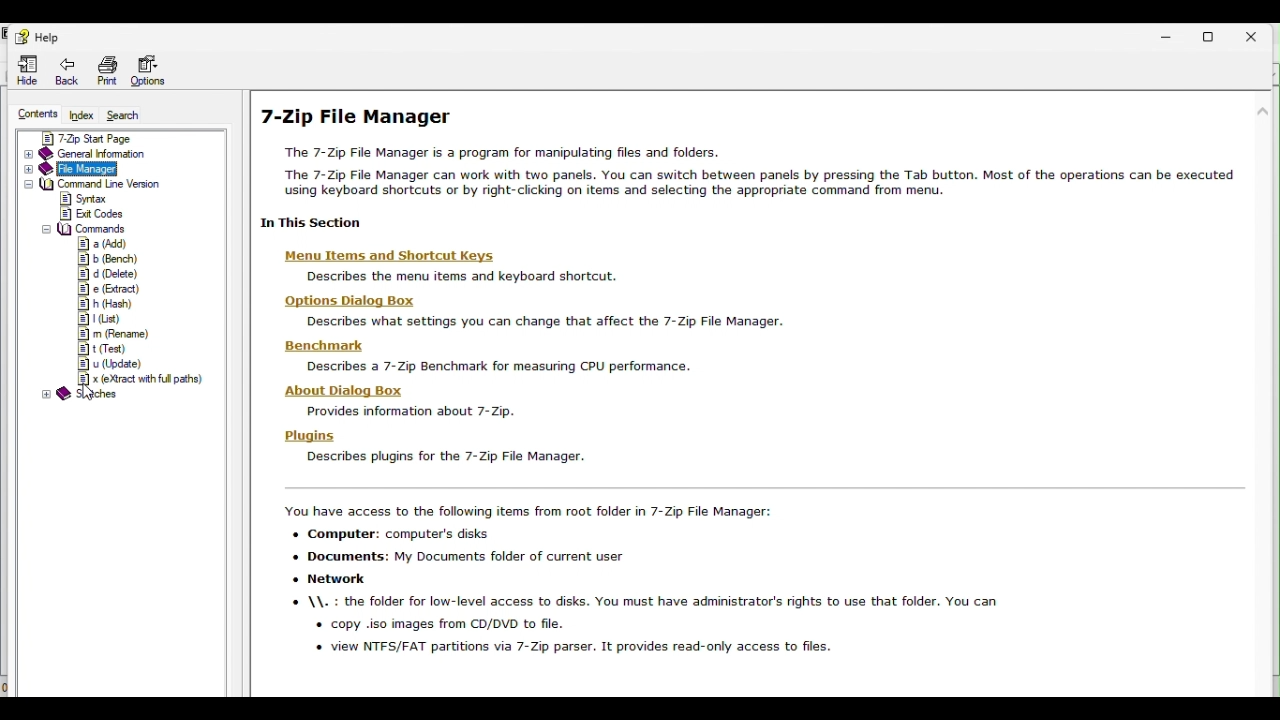 The image size is (1280, 720). What do you see at coordinates (38, 38) in the screenshot?
I see `Help` at bounding box center [38, 38].